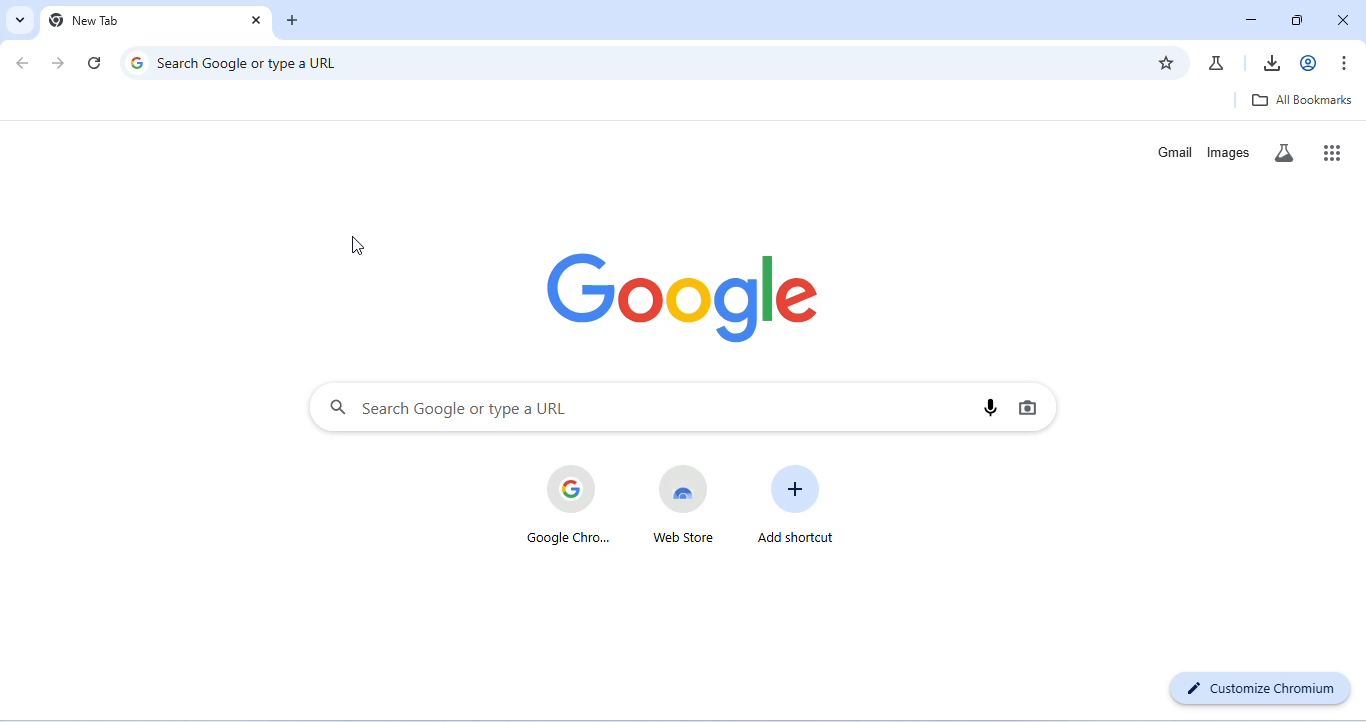  Describe the element at coordinates (1287, 153) in the screenshot. I see `search labs` at that location.